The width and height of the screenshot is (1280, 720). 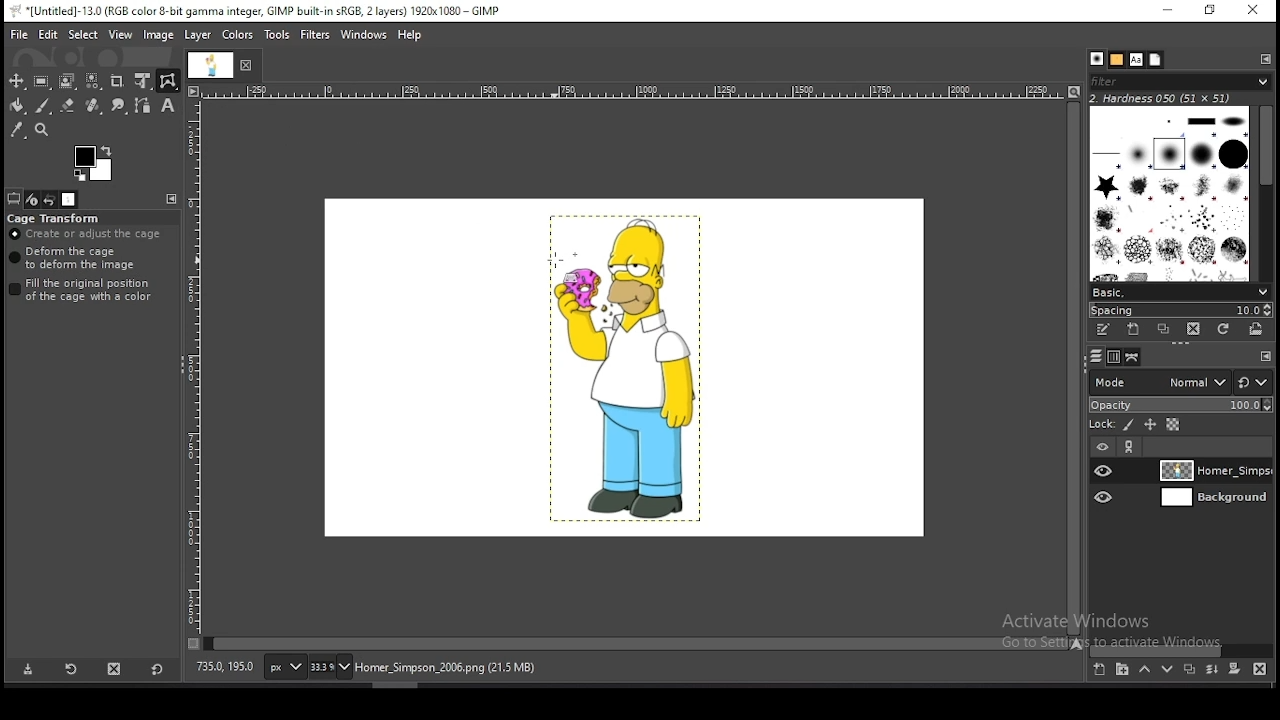 What do you see at coordinates (42, 81) in the screenshot?
I see `rectangle select tool` at bounding box center [42, 81].